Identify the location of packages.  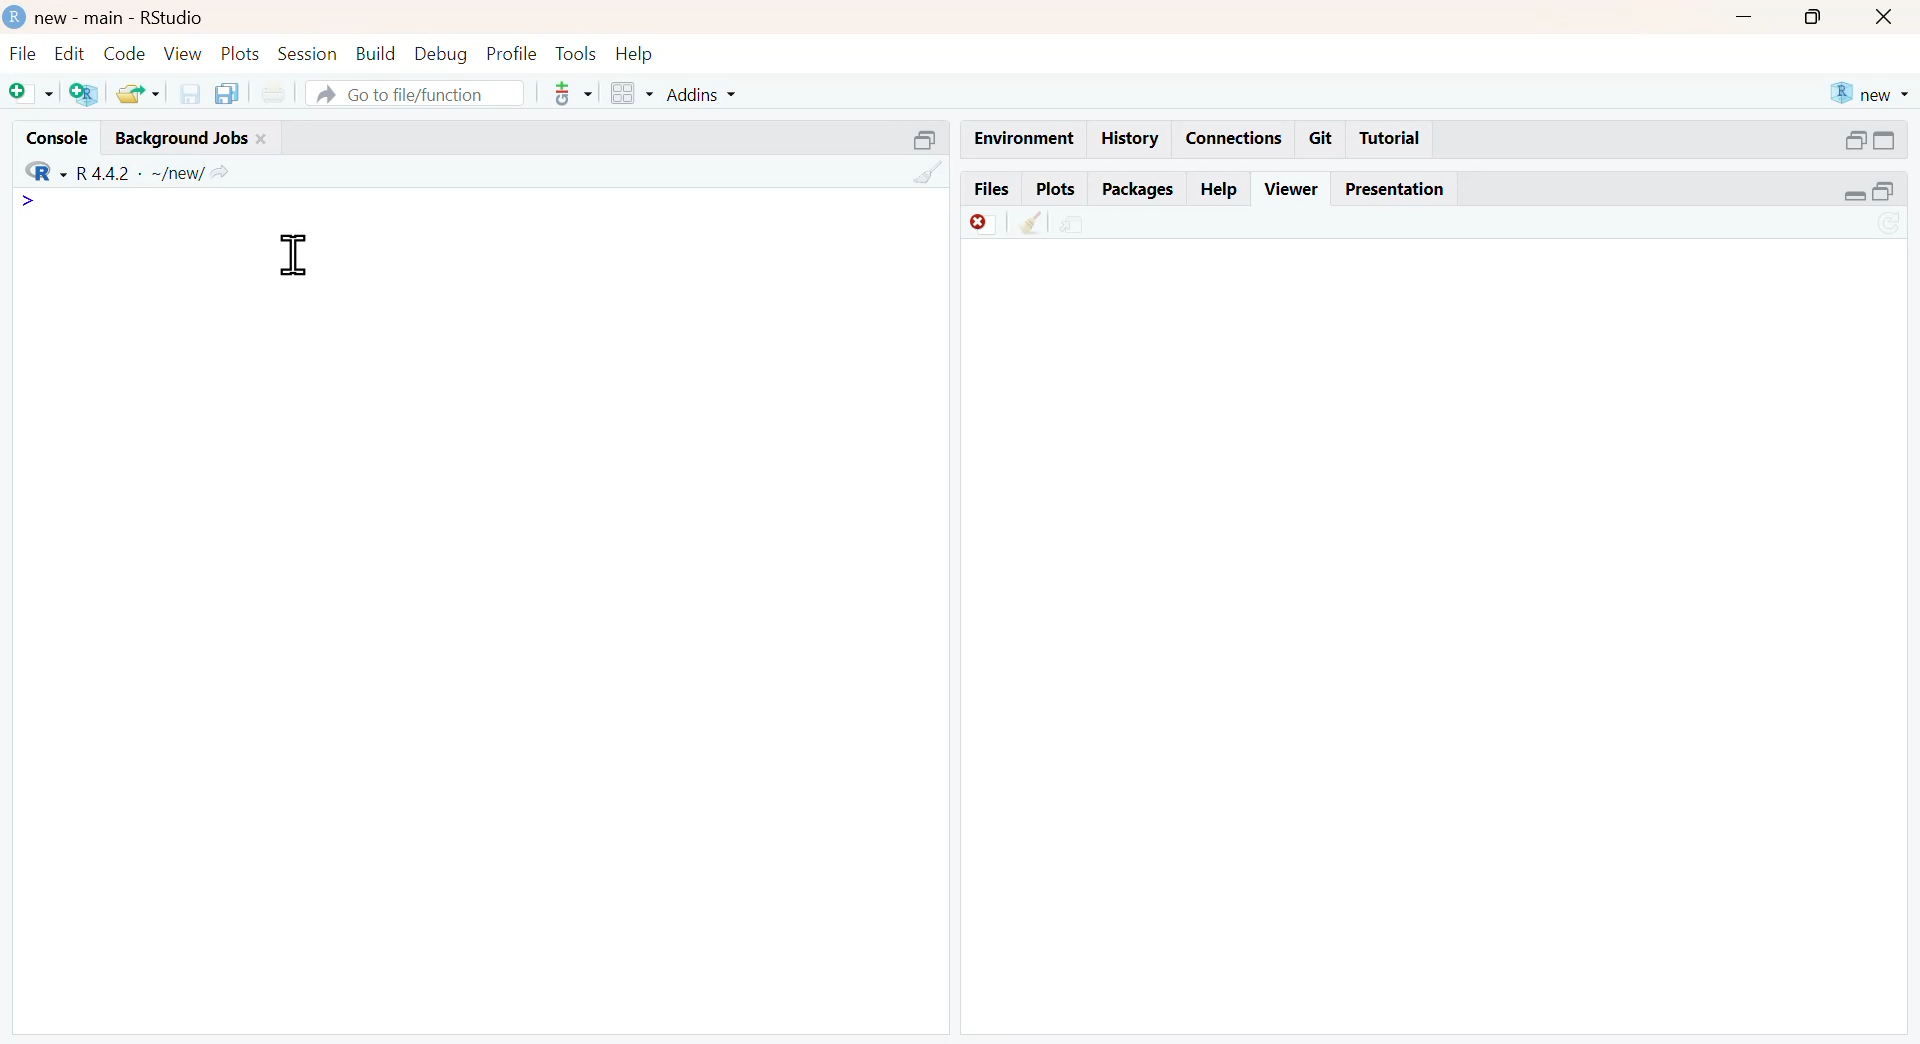
(1140, 192).